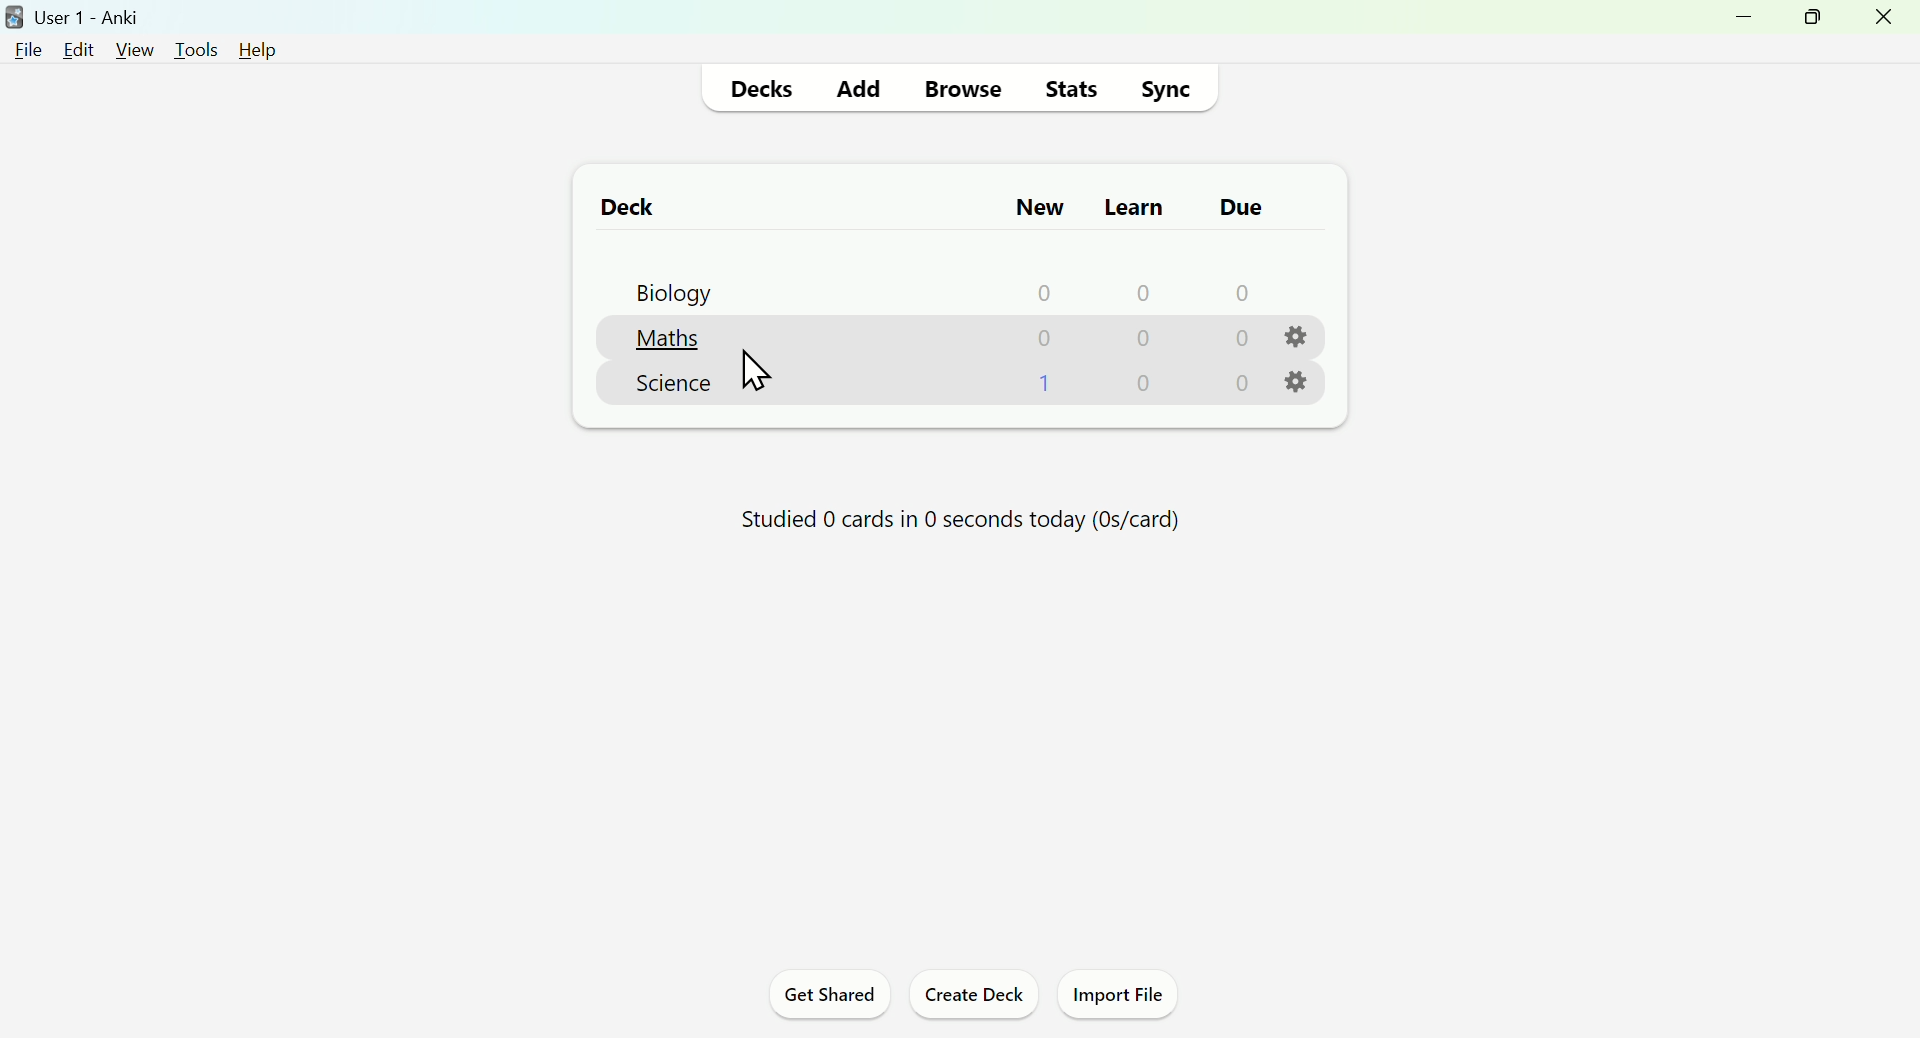  Describe the element at coordinates (1884, 21) in the screenshot. I see `close` at that location.